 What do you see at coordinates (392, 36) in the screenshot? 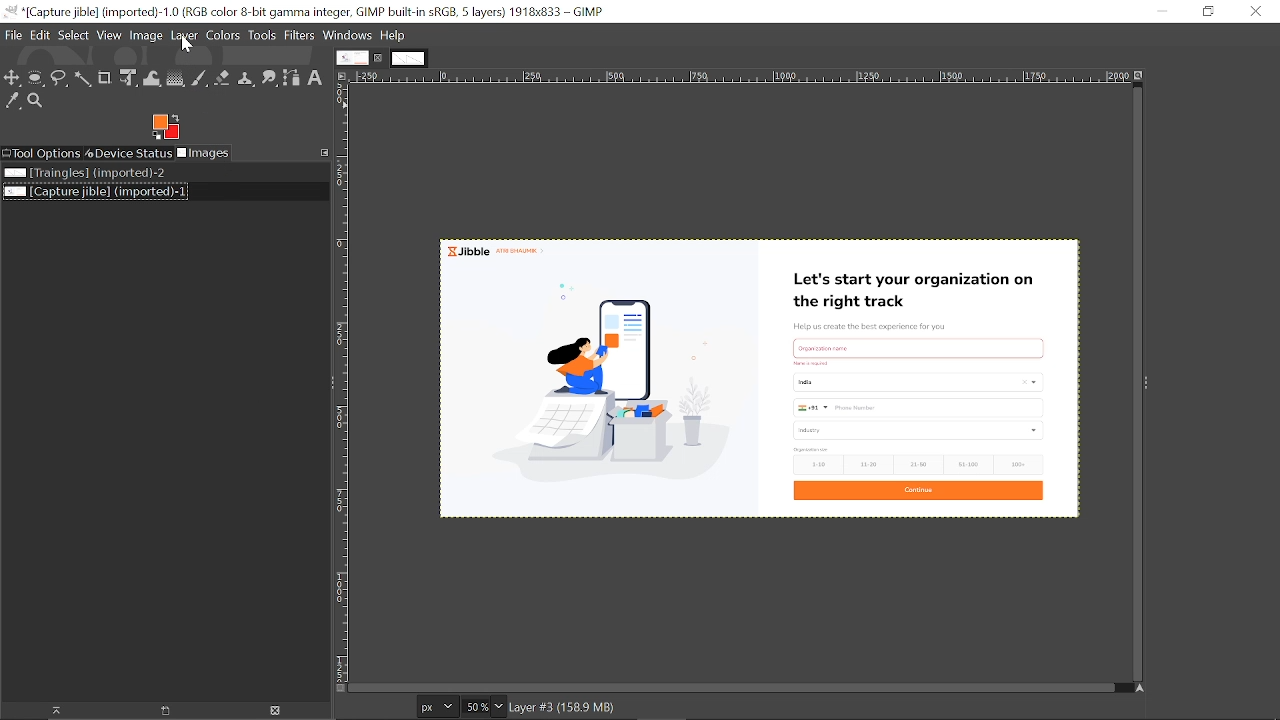
I see `Help` at bounding box center [392, 36].